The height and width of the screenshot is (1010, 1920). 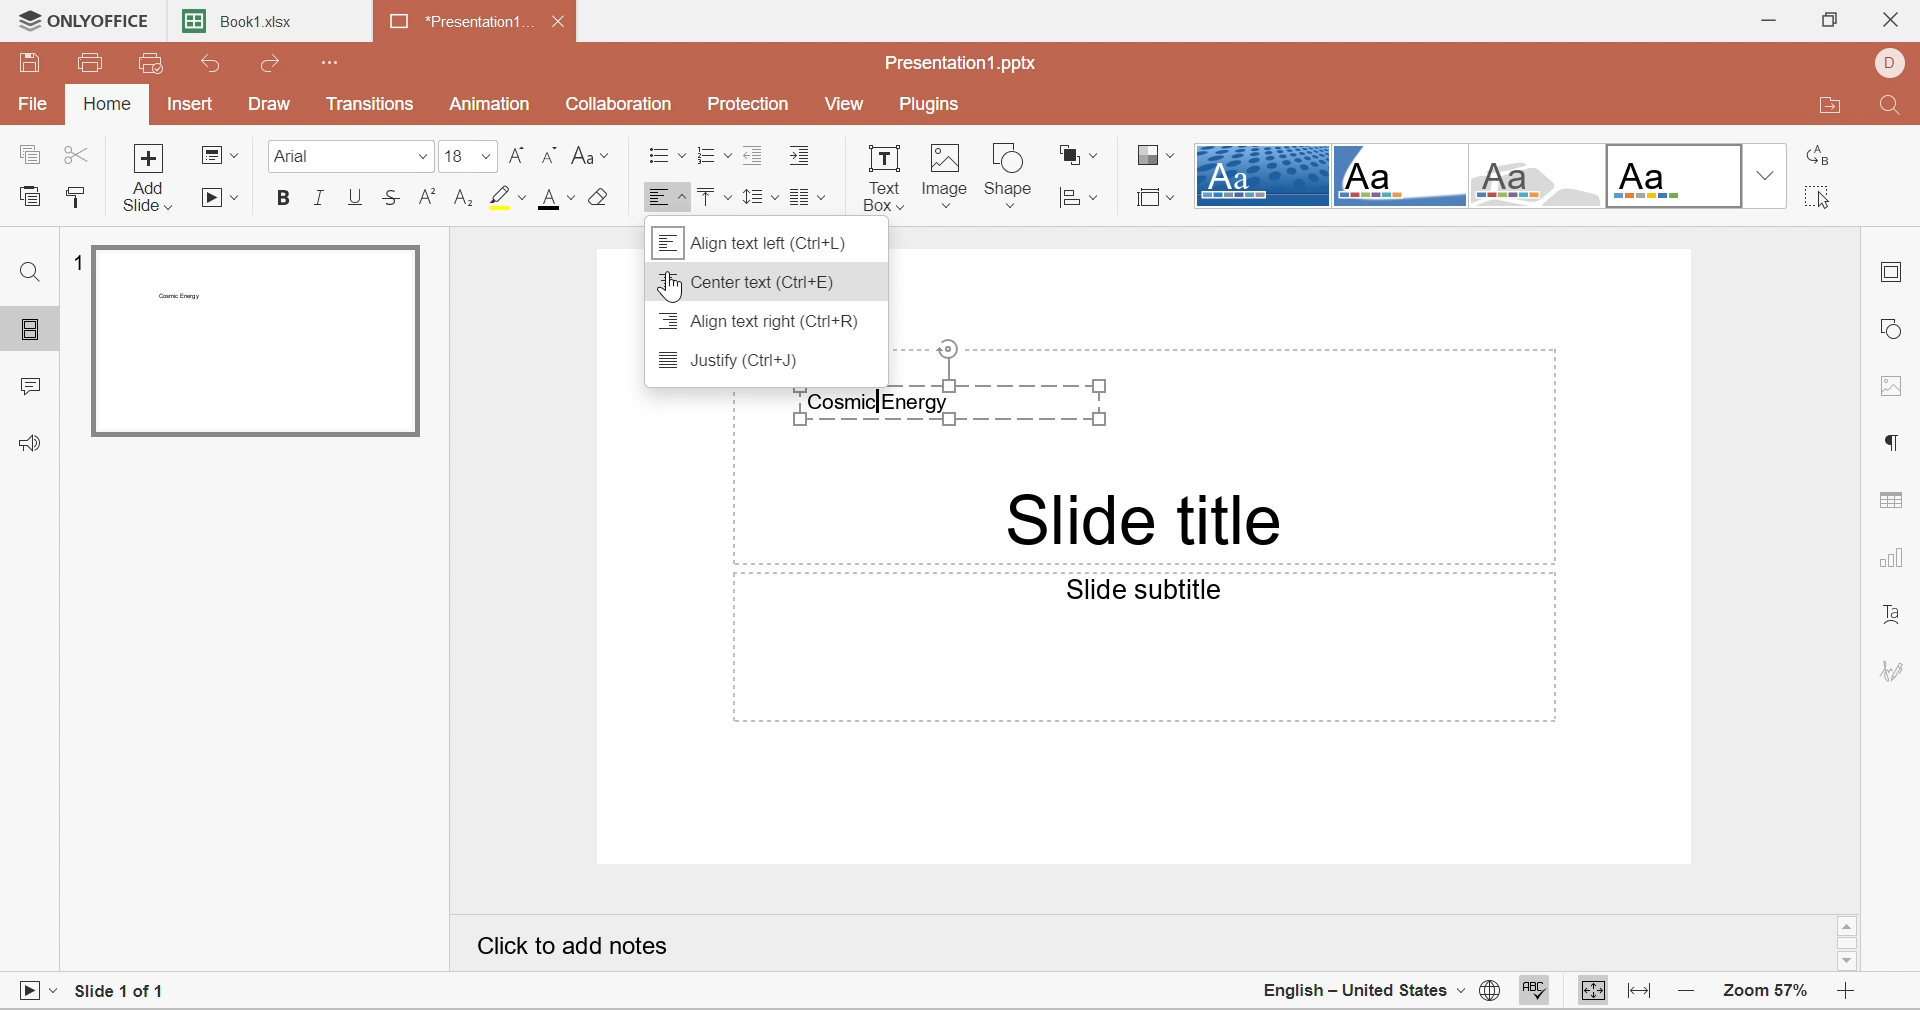 What do you see at coordinates (1767, 991) in the screenshot?
I see `Zoom 57%` at bounding box center [1767, 991].